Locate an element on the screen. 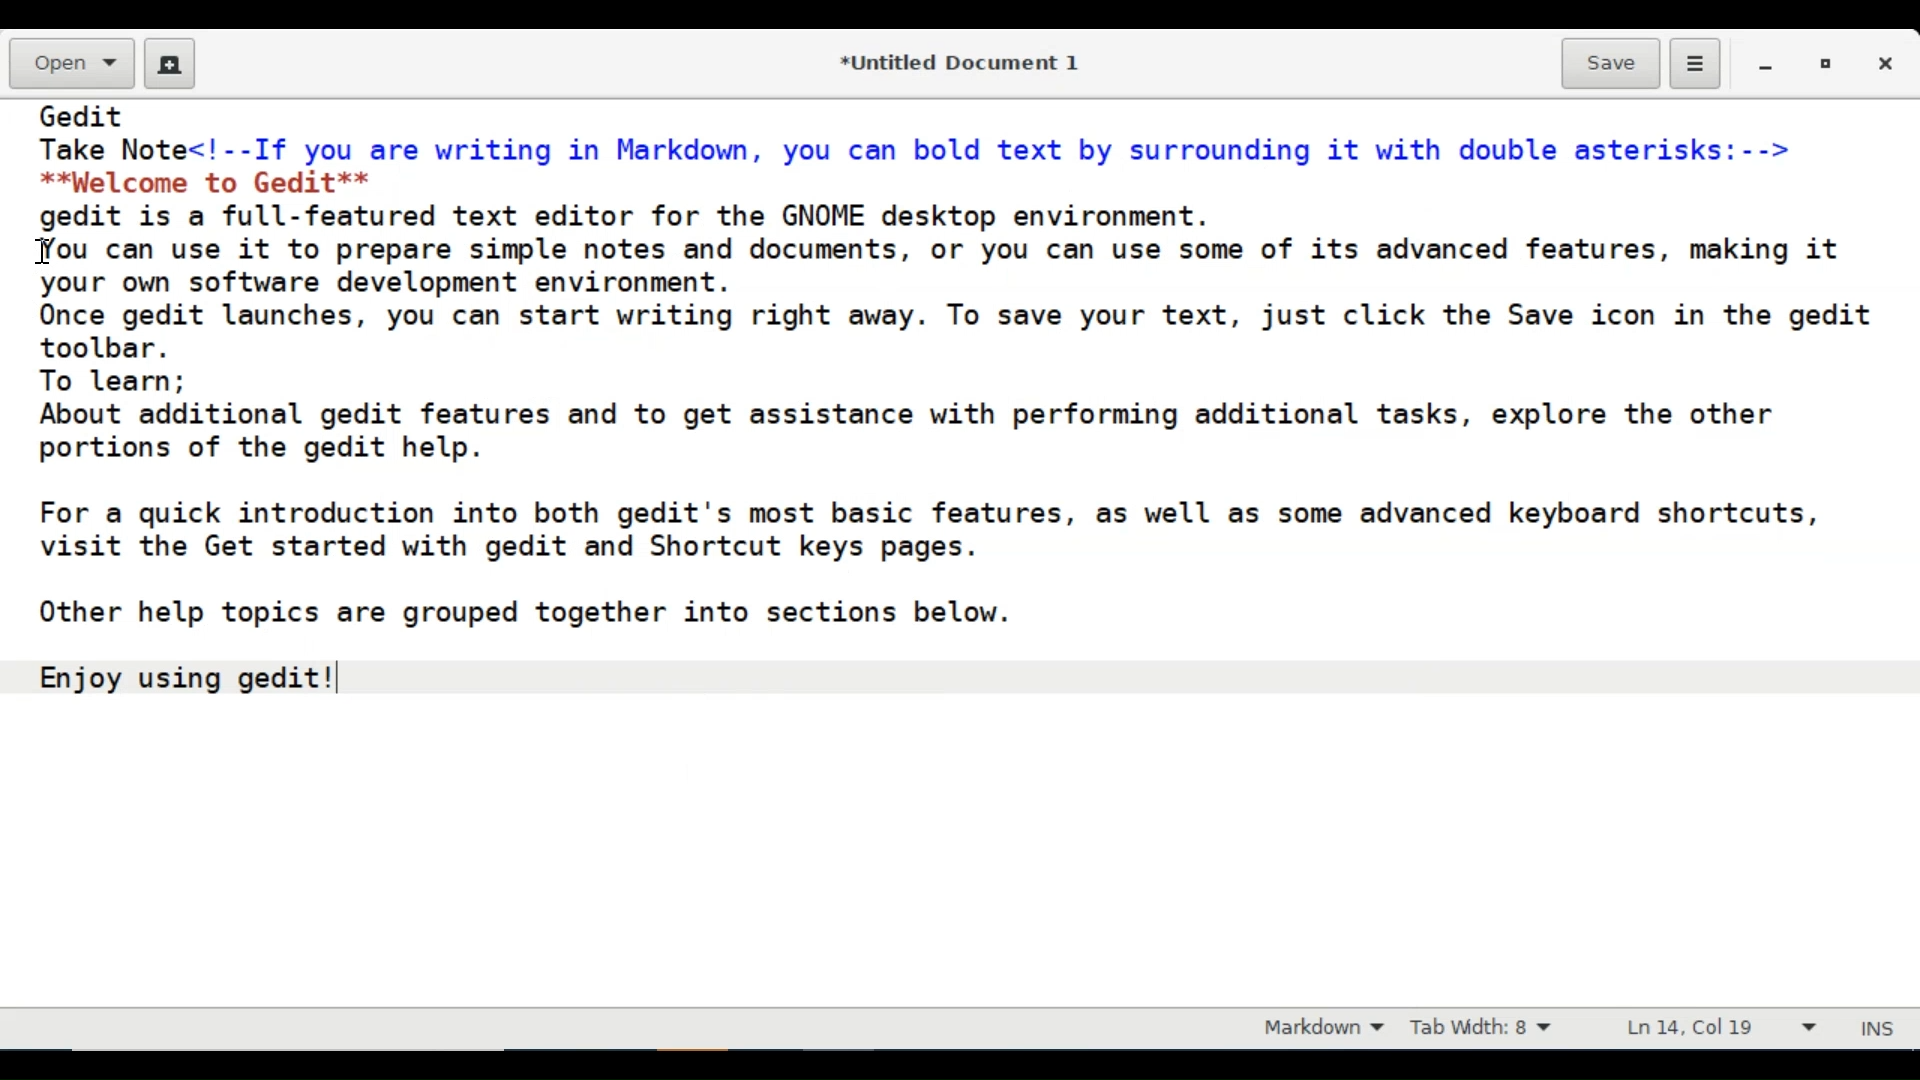 The height and width of the screenshot is (1080, 1920). Insertion cursor is located at coordinates (41, 253).